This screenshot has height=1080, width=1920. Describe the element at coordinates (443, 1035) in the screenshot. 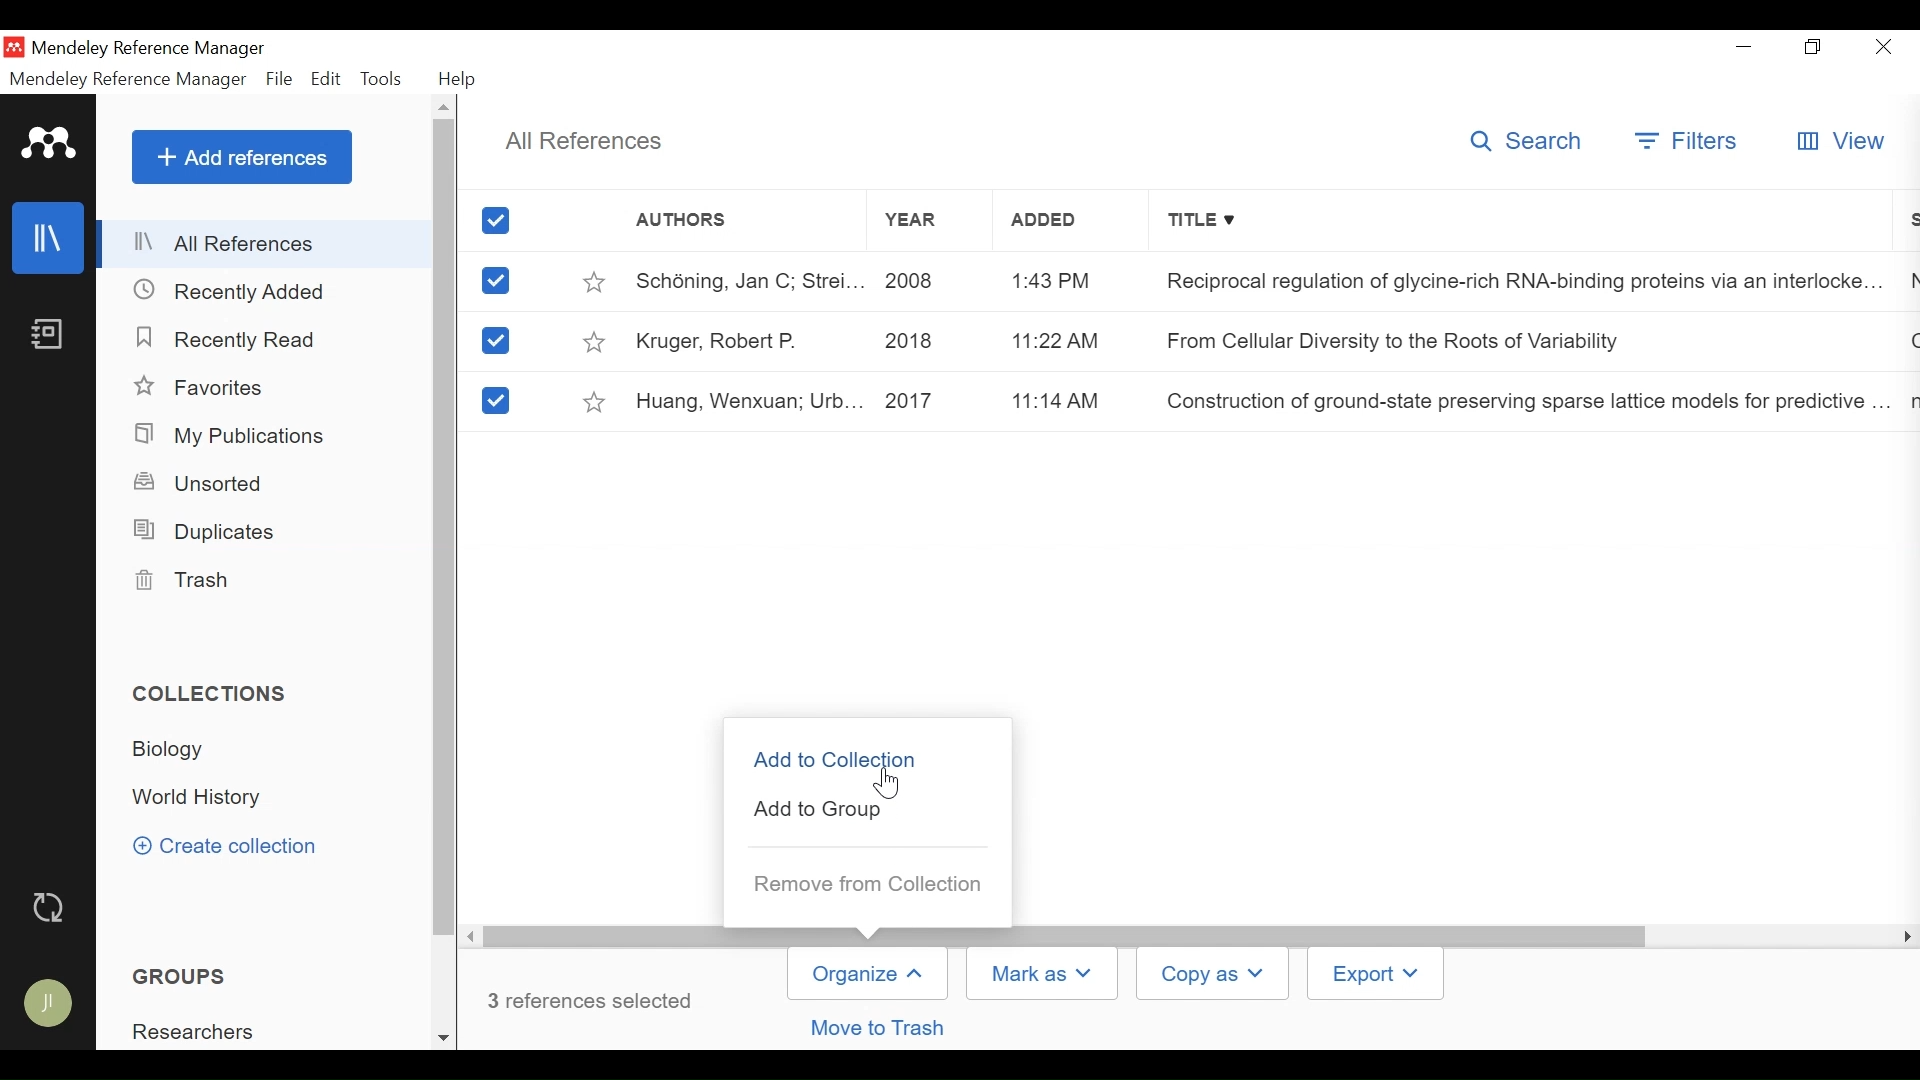

I see `Scroll down` at that location.